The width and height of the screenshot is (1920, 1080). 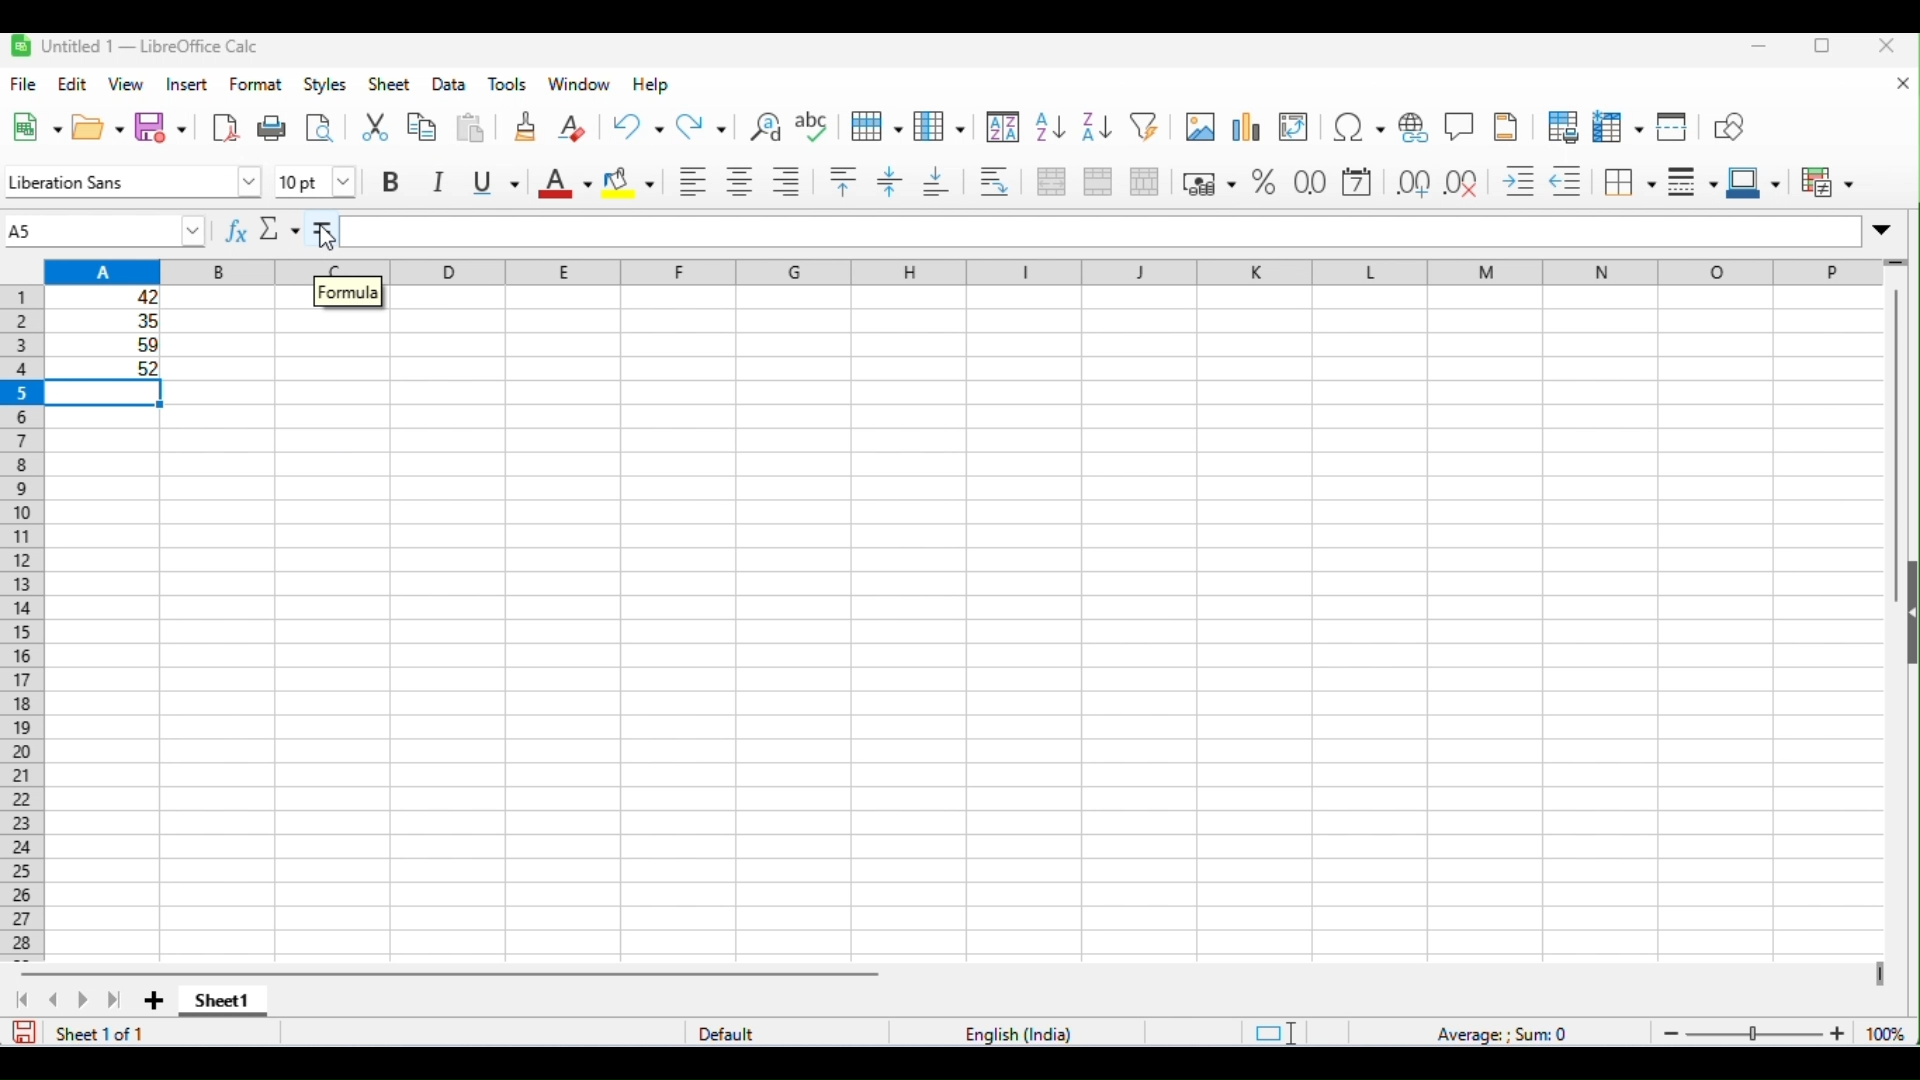 I want to click on delete decimal place, so click(x=1463, y=181).